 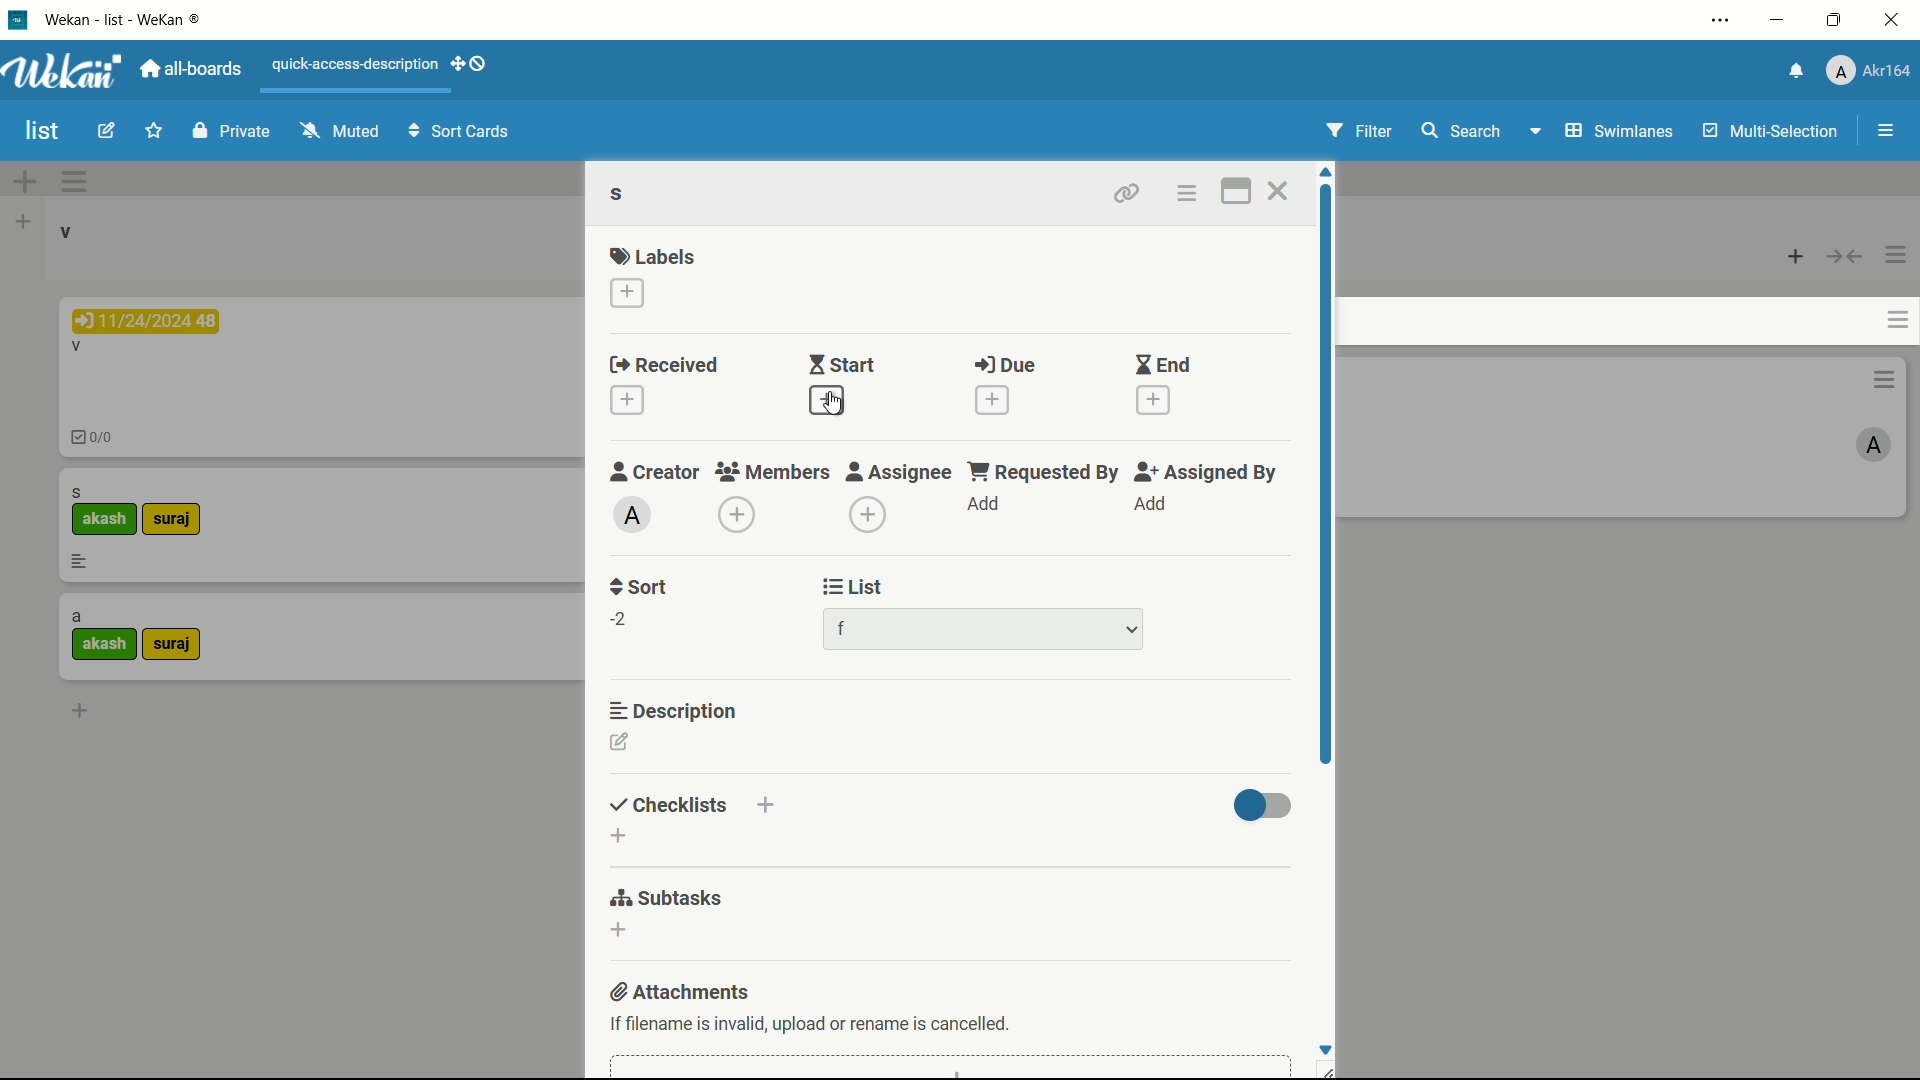 I want to click on app logo, so click(x=65, y=71).